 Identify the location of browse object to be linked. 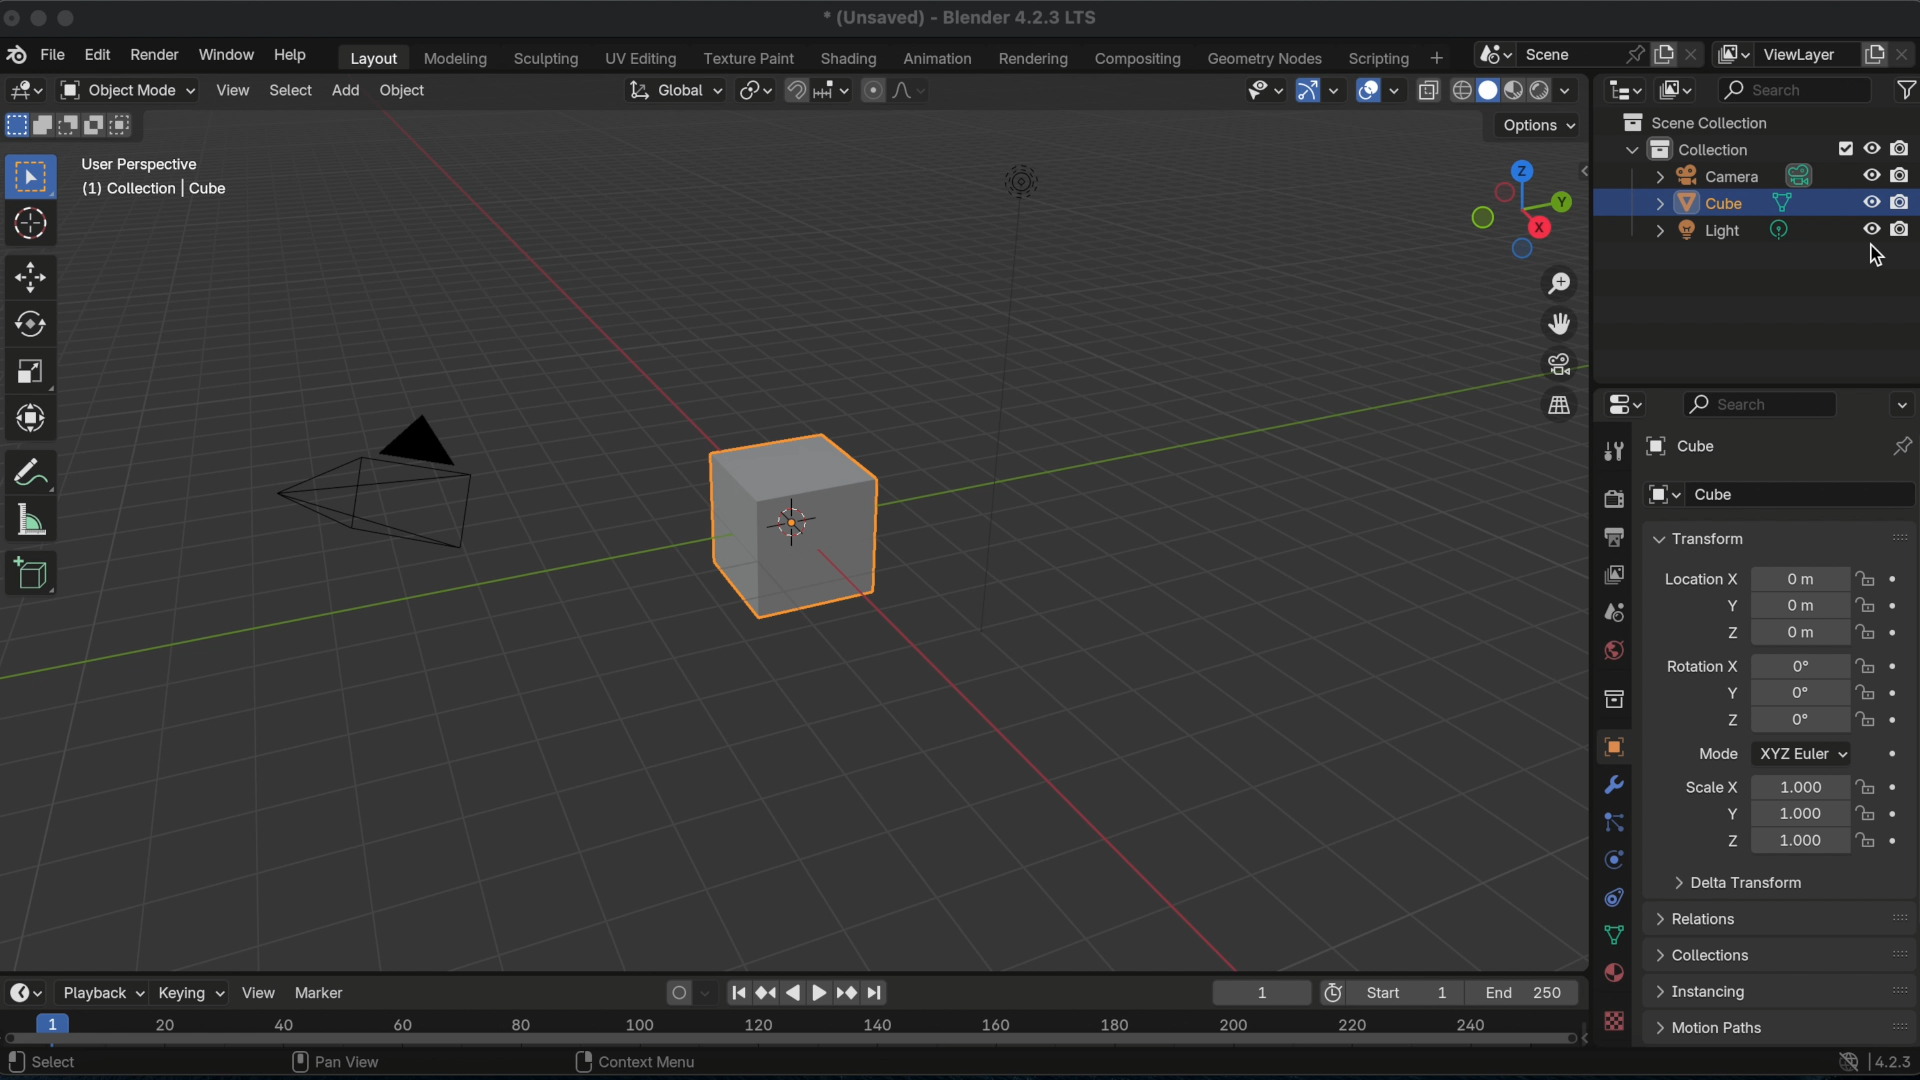
(1683, 446).